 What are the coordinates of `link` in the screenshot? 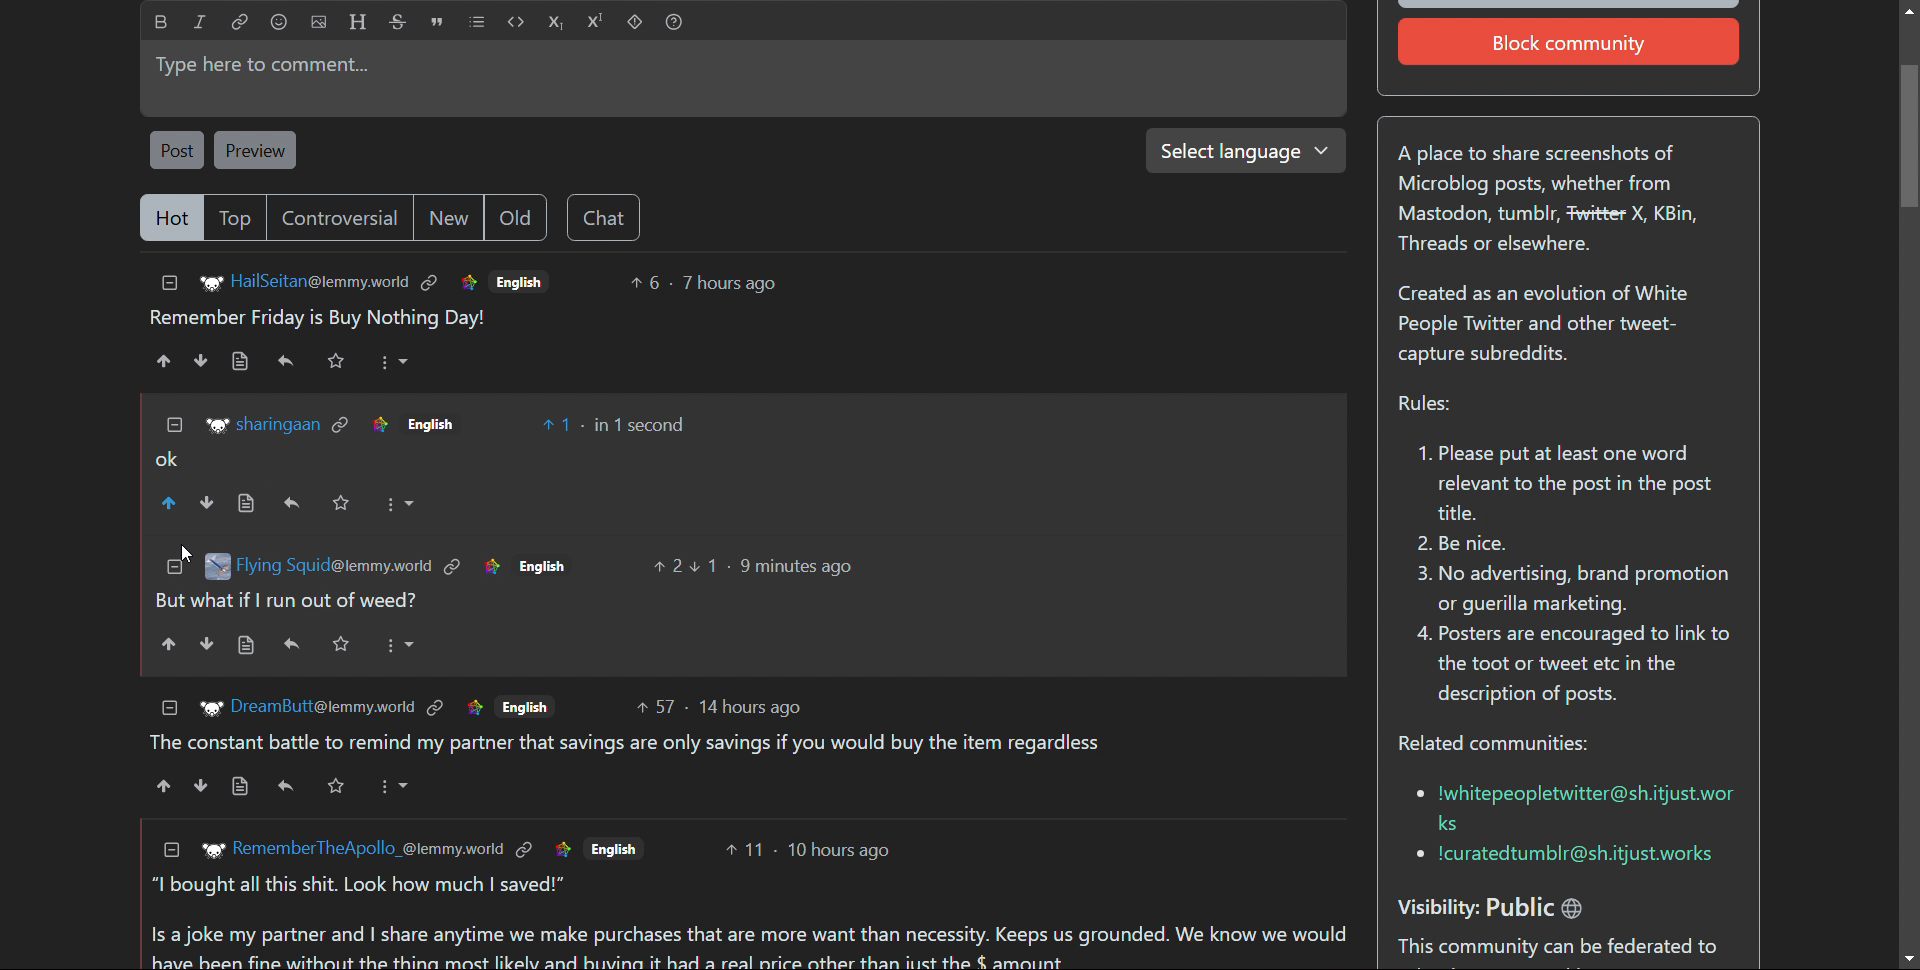 It's located at (431, 283).